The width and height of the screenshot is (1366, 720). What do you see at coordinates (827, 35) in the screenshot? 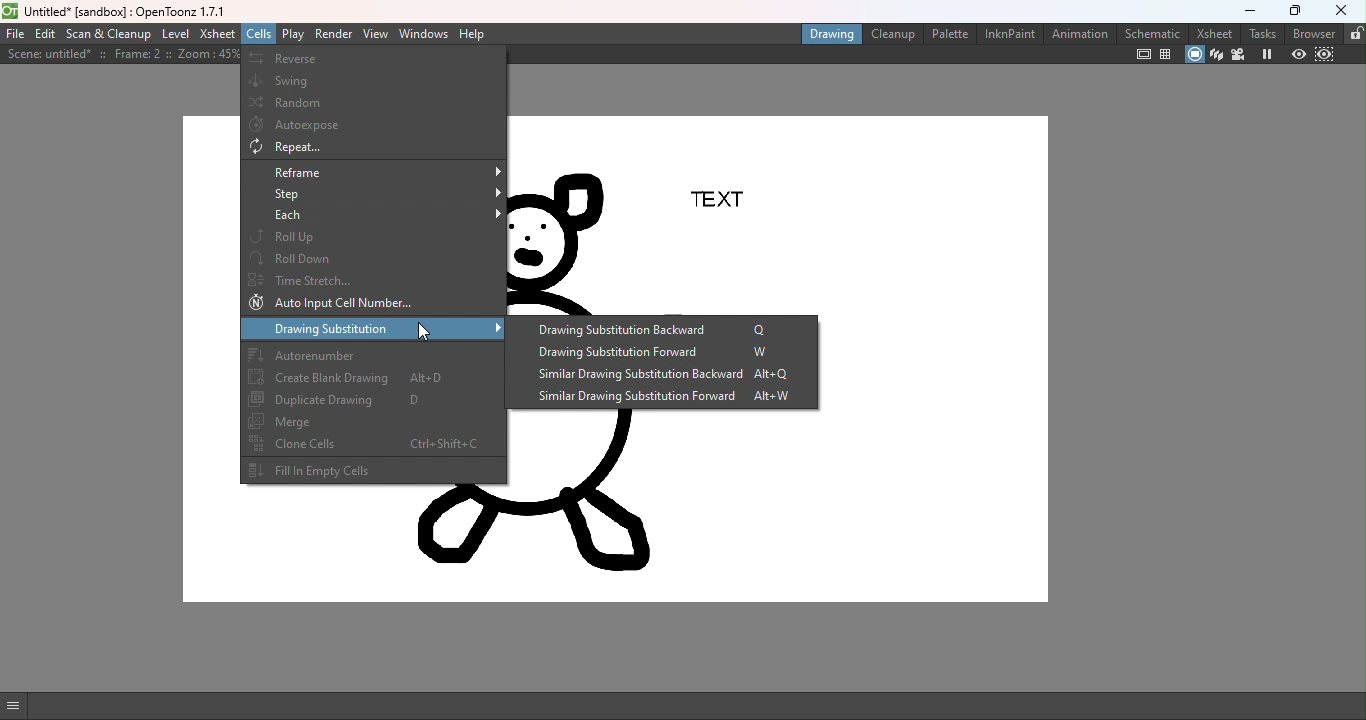
I see `Drawing` at bounding box center [827, 35].